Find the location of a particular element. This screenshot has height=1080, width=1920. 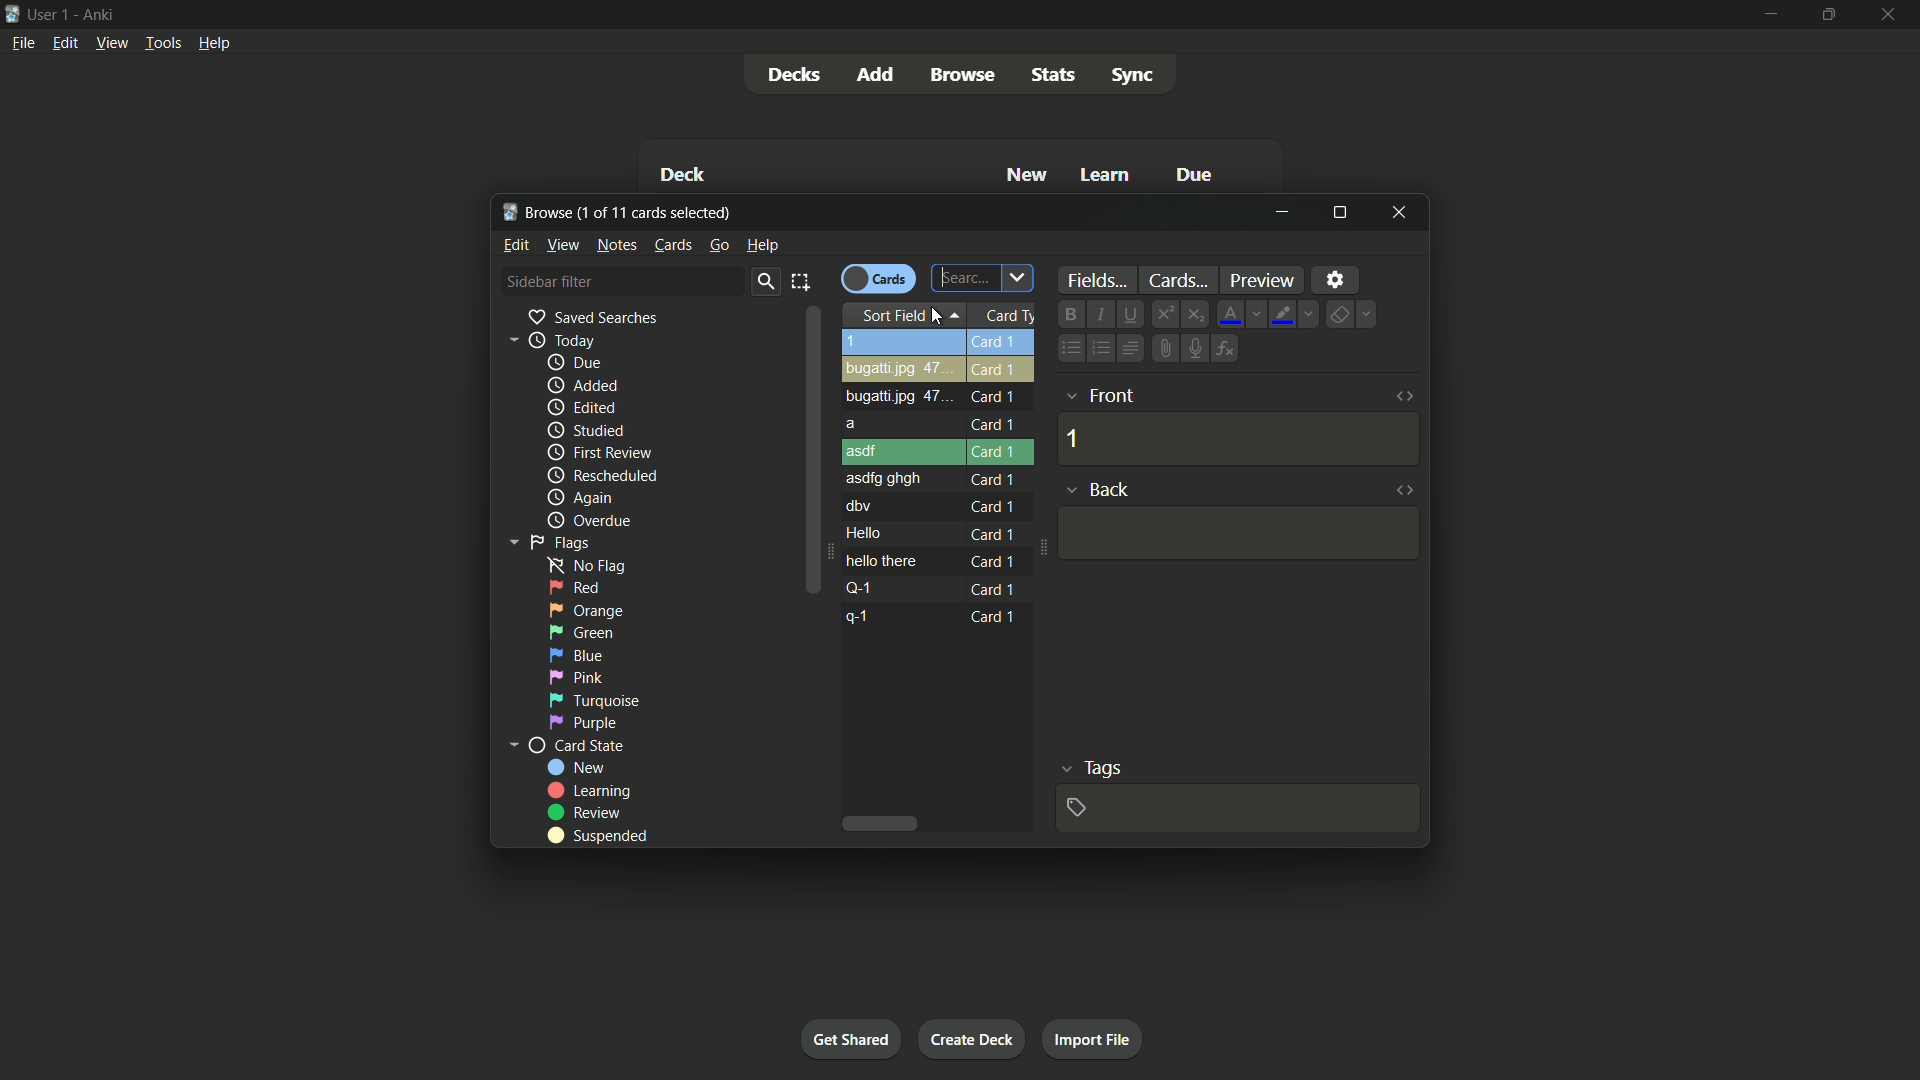

front is located at coordinates (1113, 395).